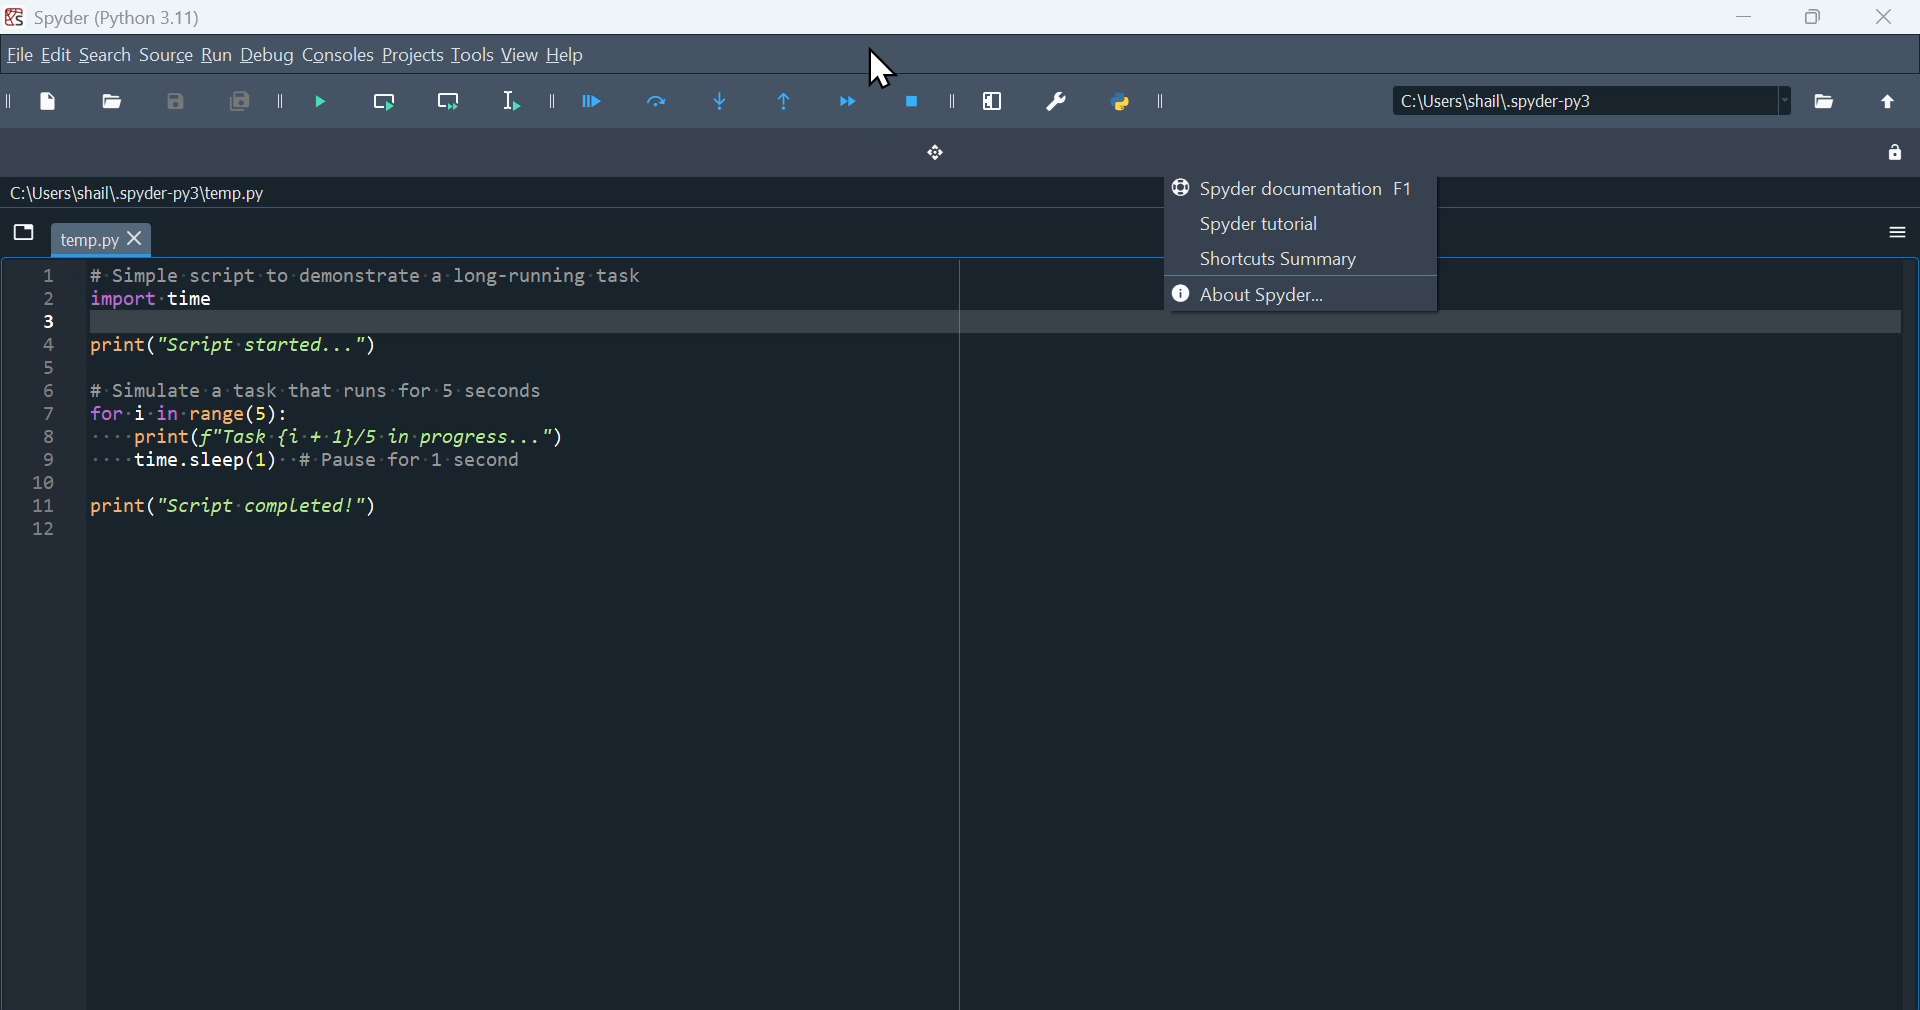 This screenshot has width=1920, height=1010. Describe the element at coordinates (877, 67) in the screenshot. I see `Cursor` at that location.